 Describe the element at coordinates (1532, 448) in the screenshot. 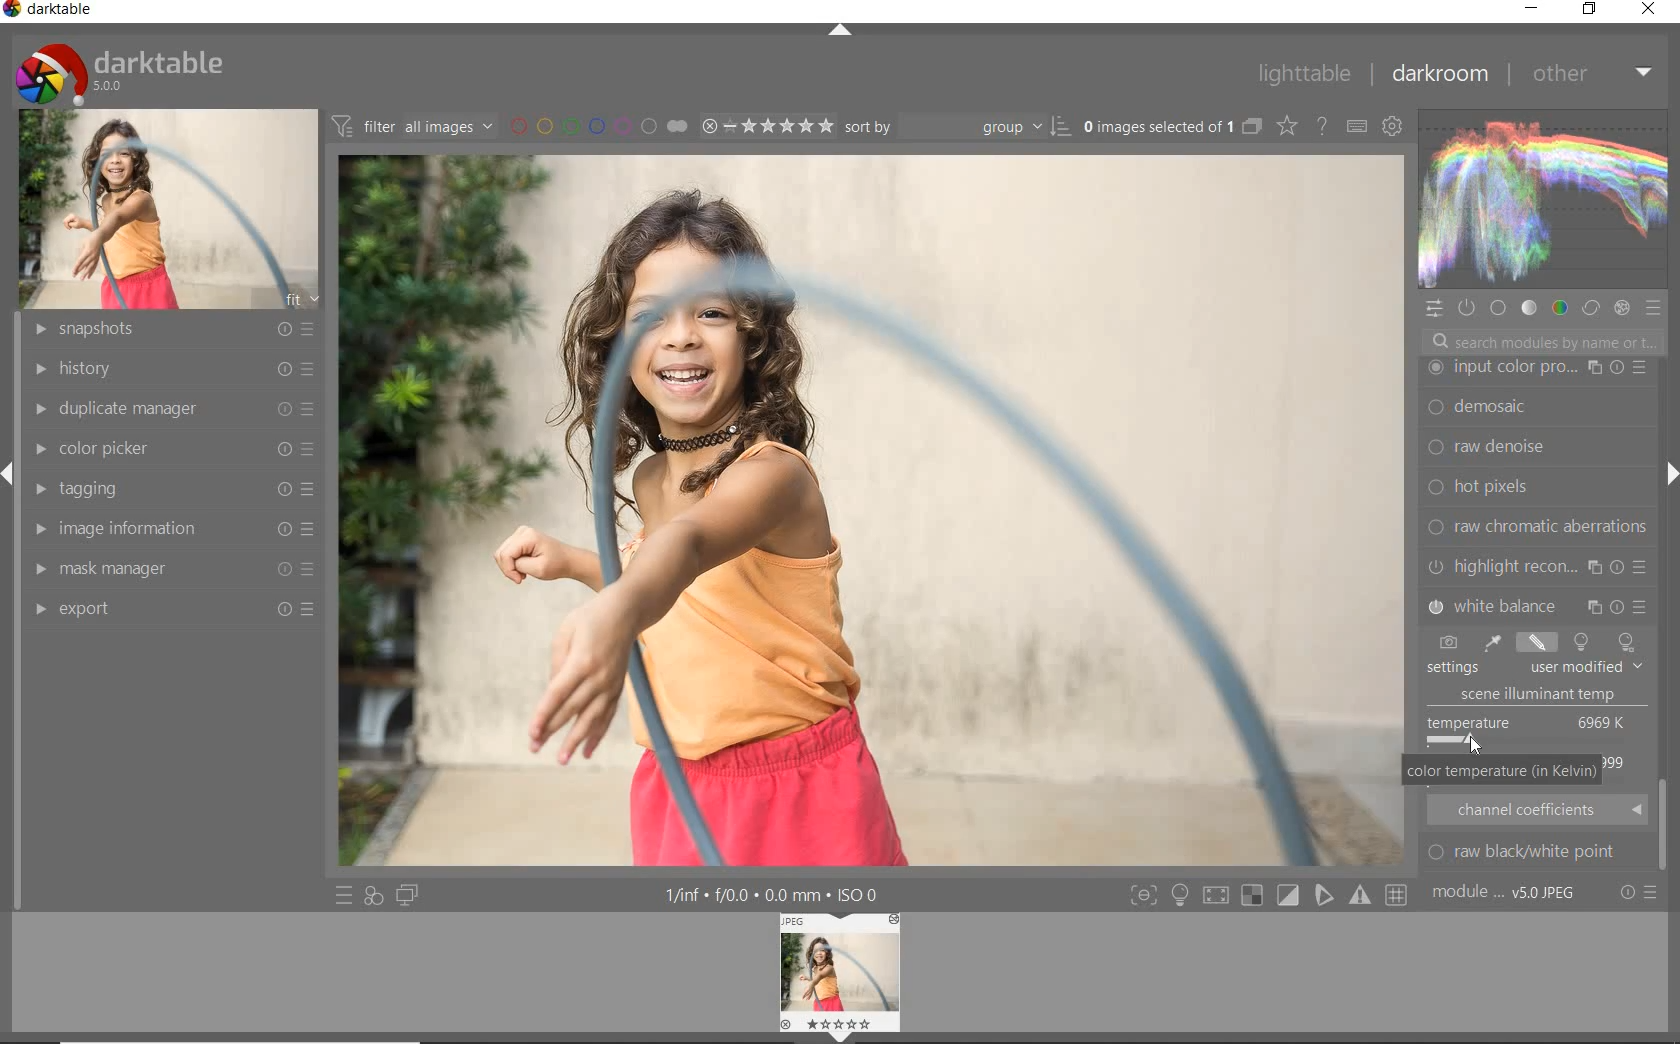

I see `dither or paste` at that location.